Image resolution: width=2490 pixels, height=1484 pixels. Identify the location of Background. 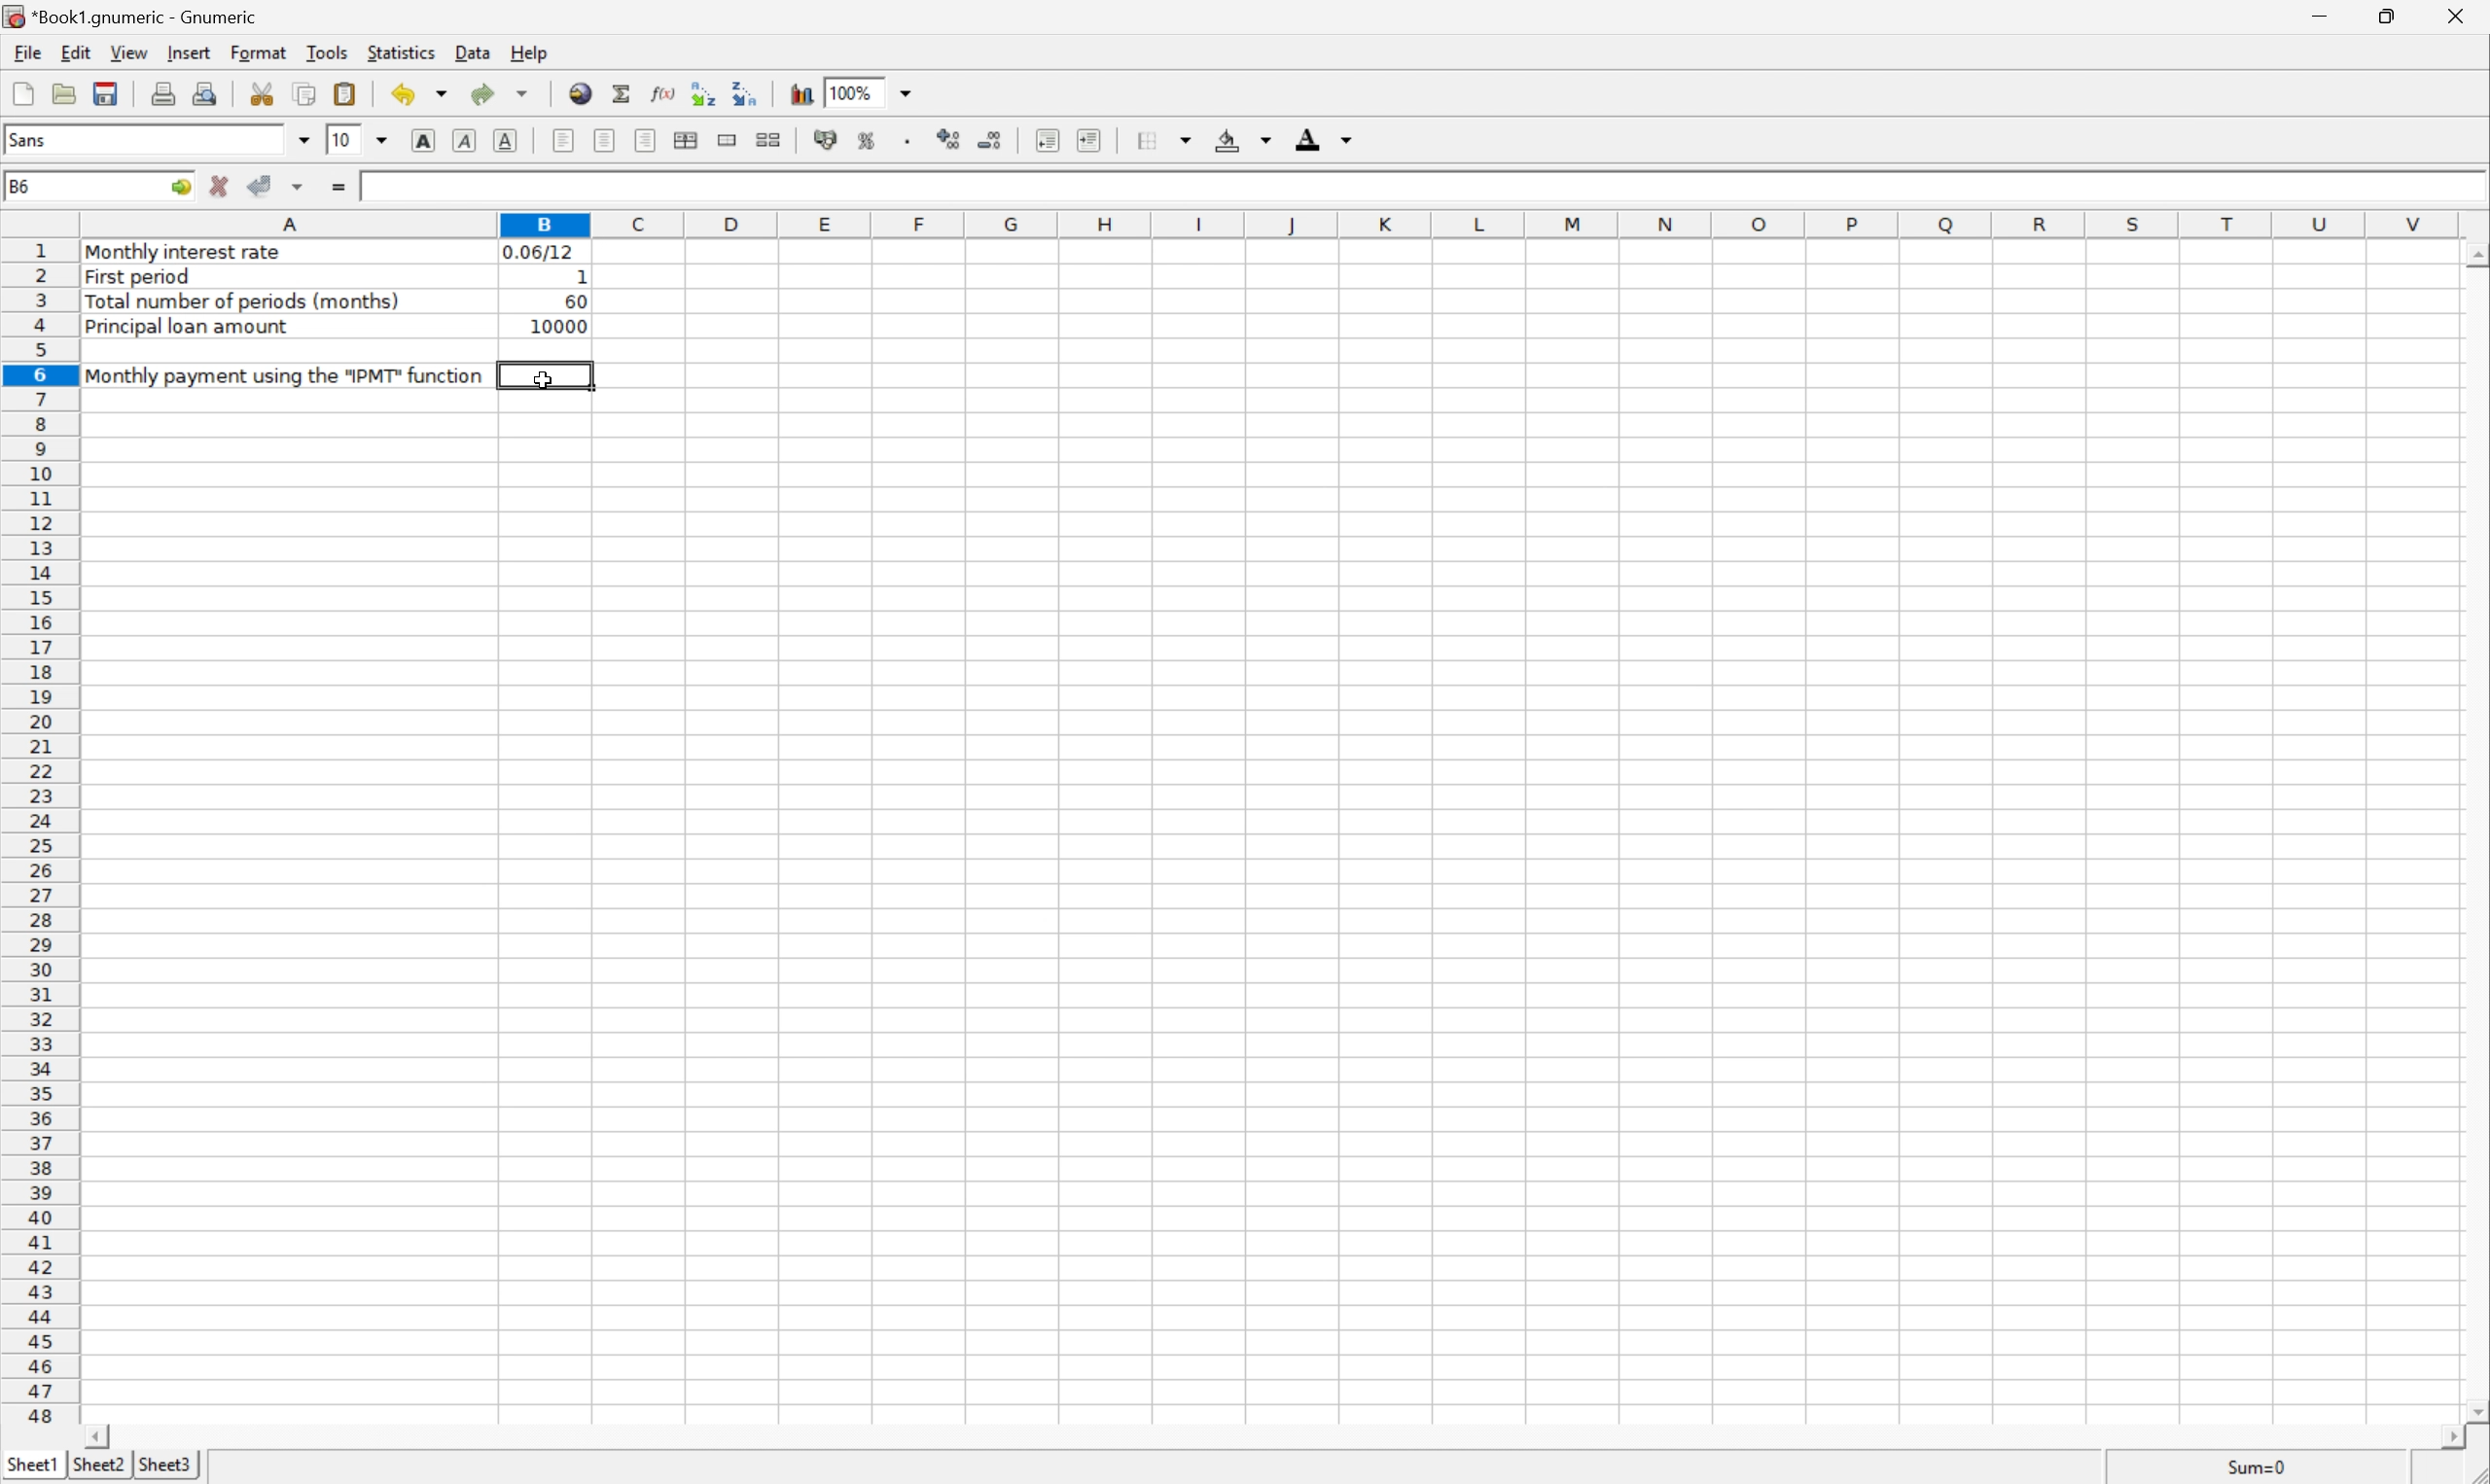
(1244, 141).